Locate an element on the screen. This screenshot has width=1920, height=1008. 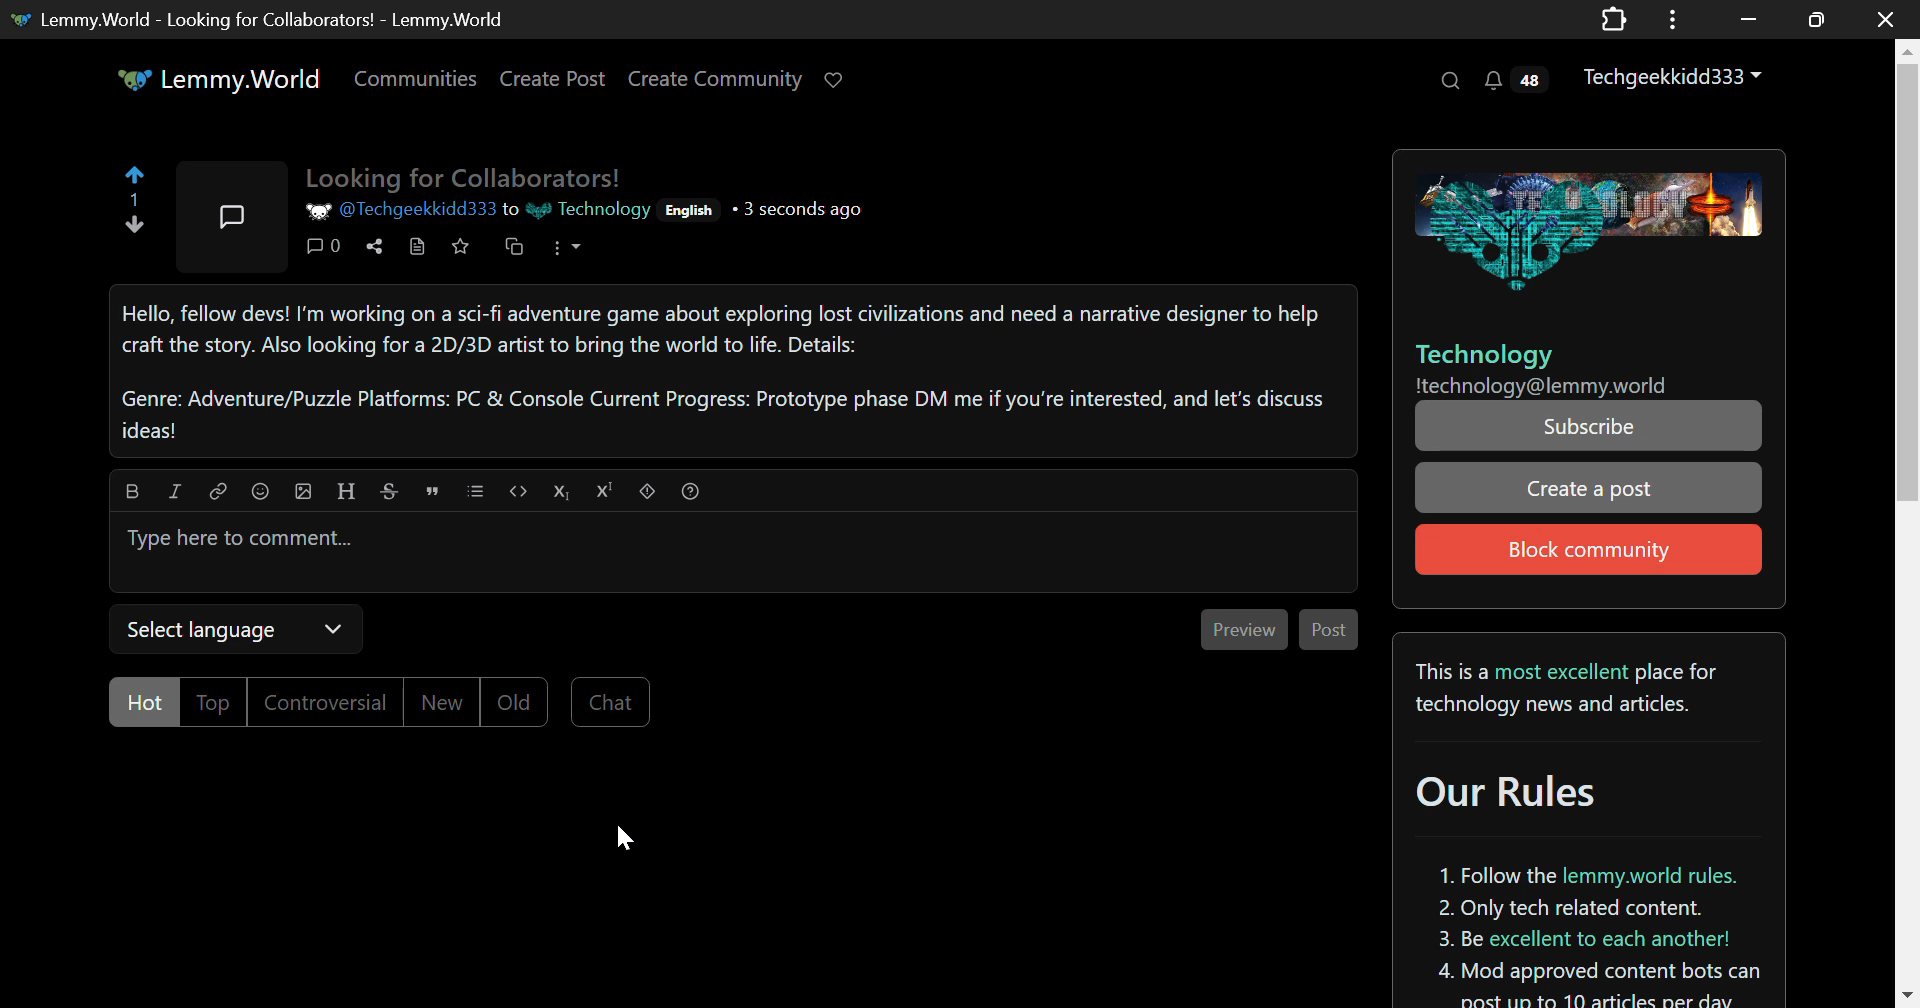
quote is located at coordinates (433, 490).